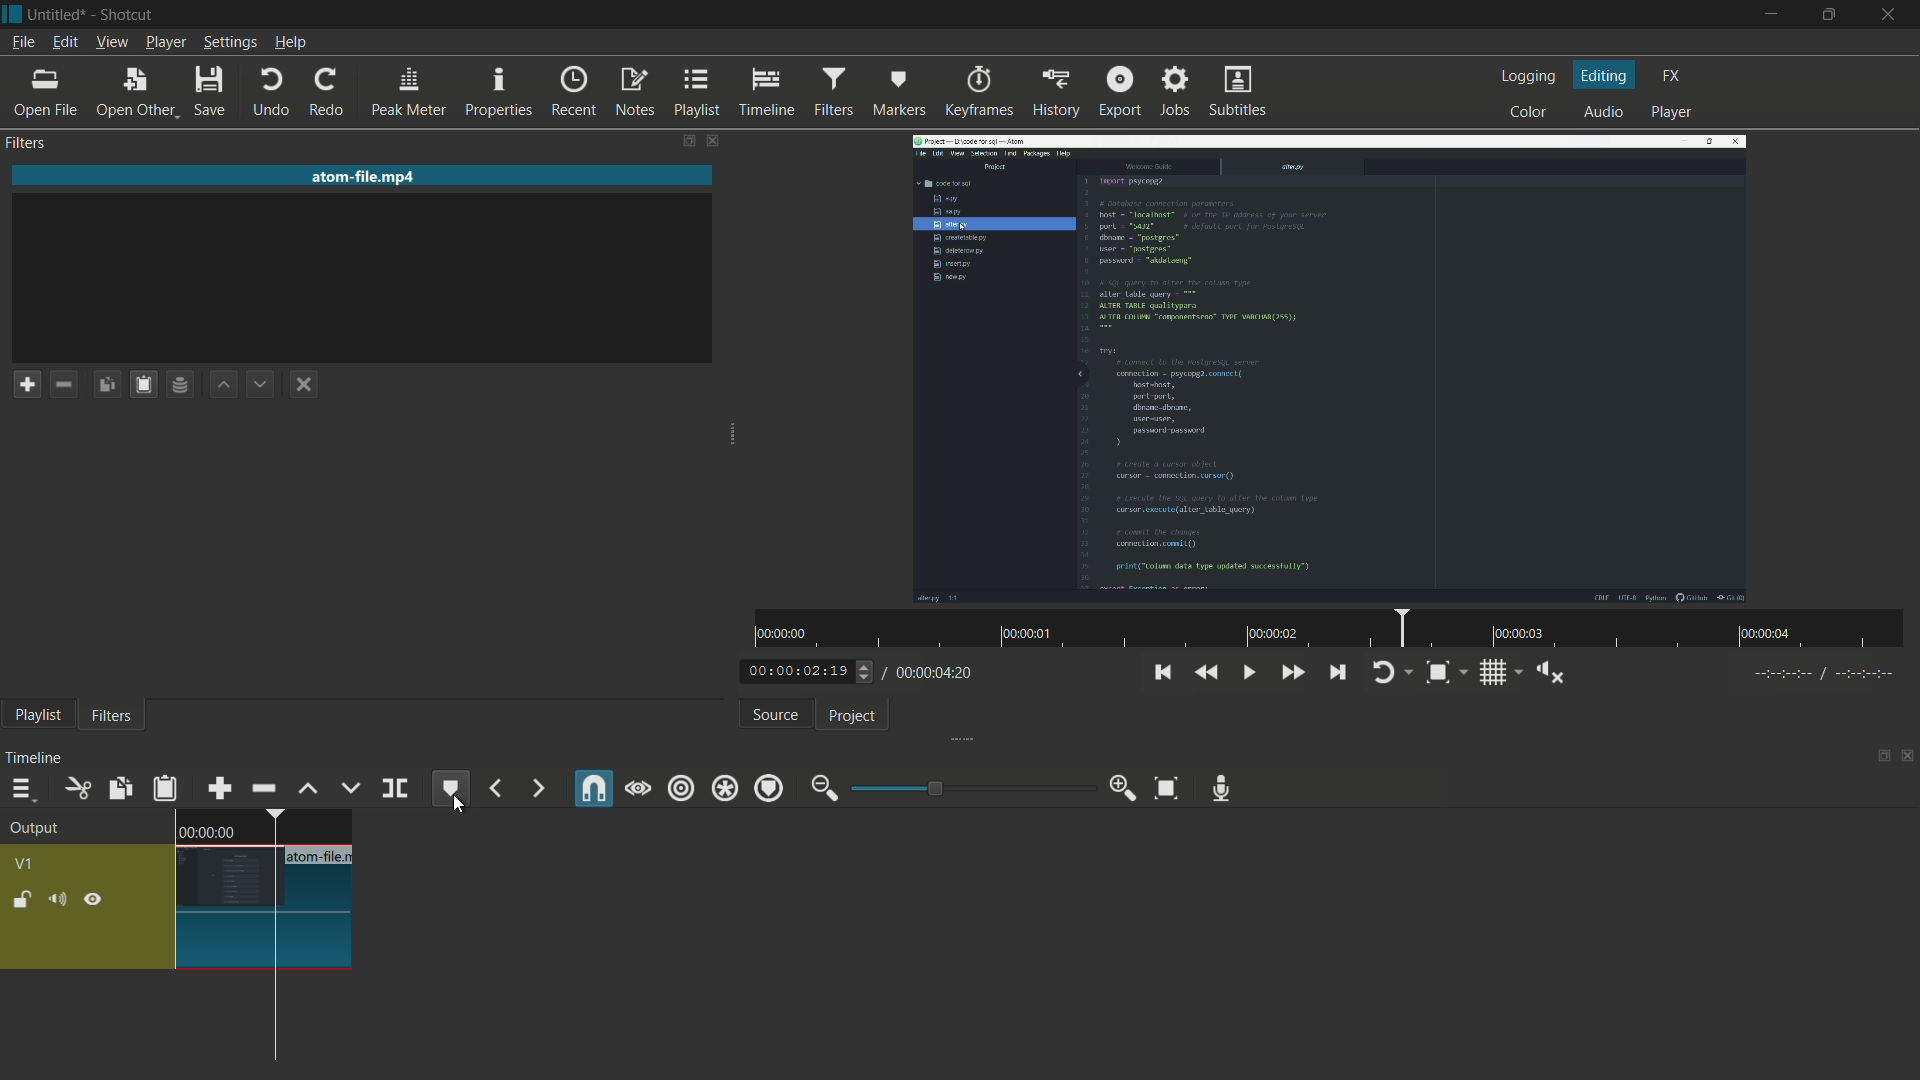  I want to click on ripple, so click(680, 790).